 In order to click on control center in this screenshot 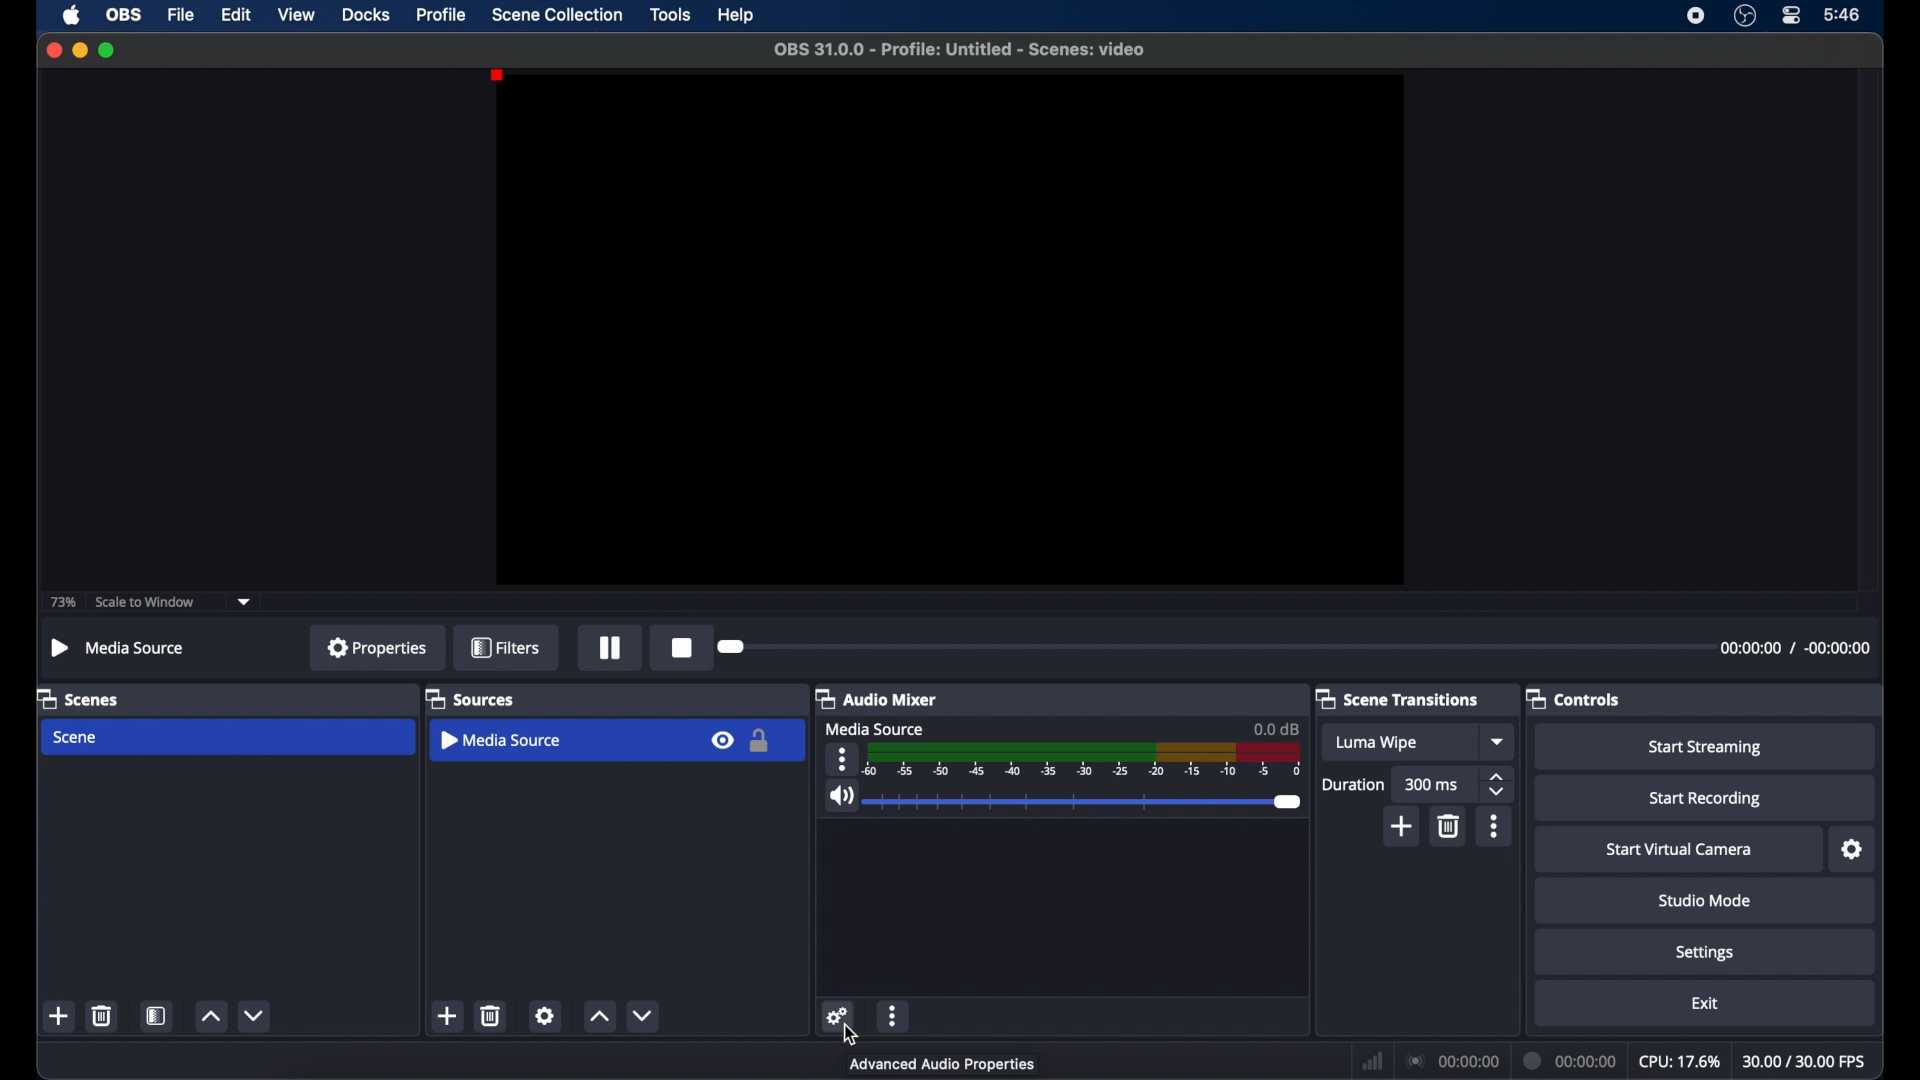, I will do `click(1792, 16)`.